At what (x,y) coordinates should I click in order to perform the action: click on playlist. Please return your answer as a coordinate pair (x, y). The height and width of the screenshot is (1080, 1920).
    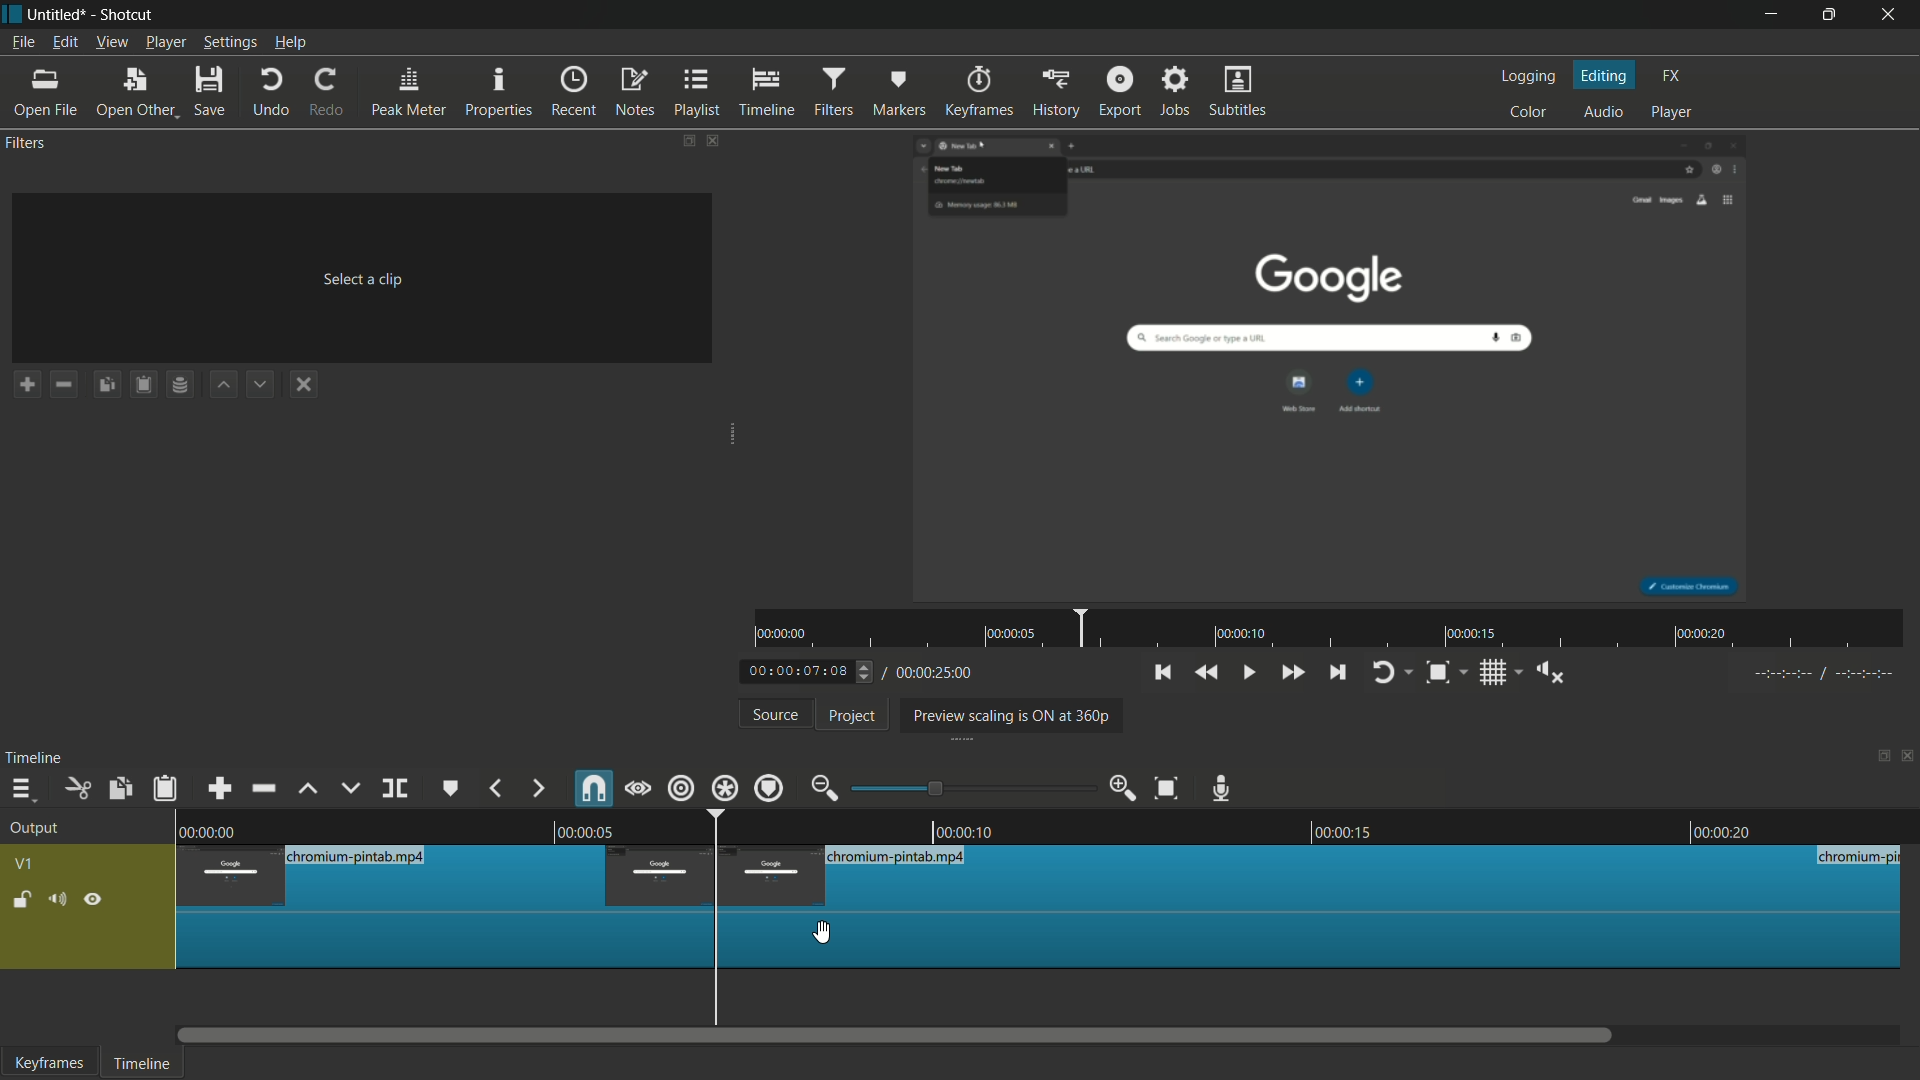
    Looking at the image, I should click on (698, 91).